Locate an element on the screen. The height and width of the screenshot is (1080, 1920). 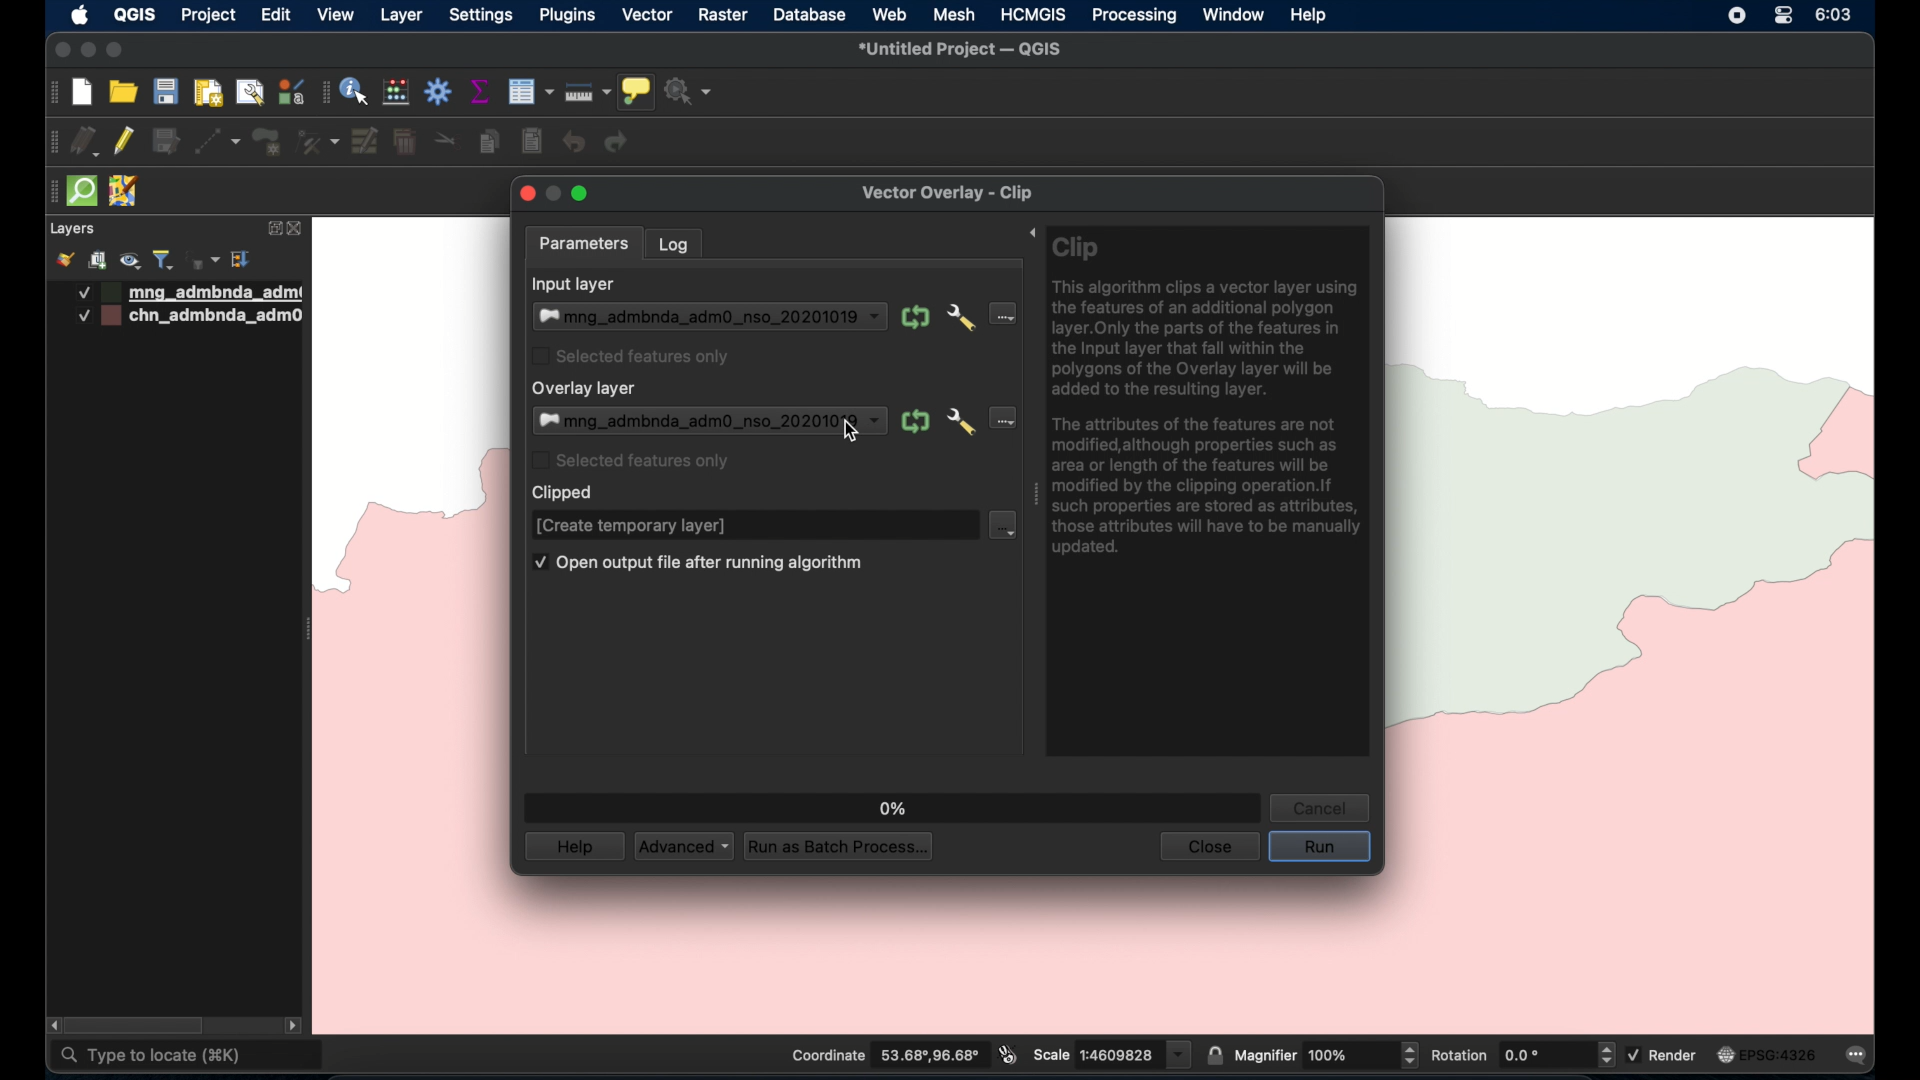
toggle extents and mouse display position is located at coordinates (1008, 1054).